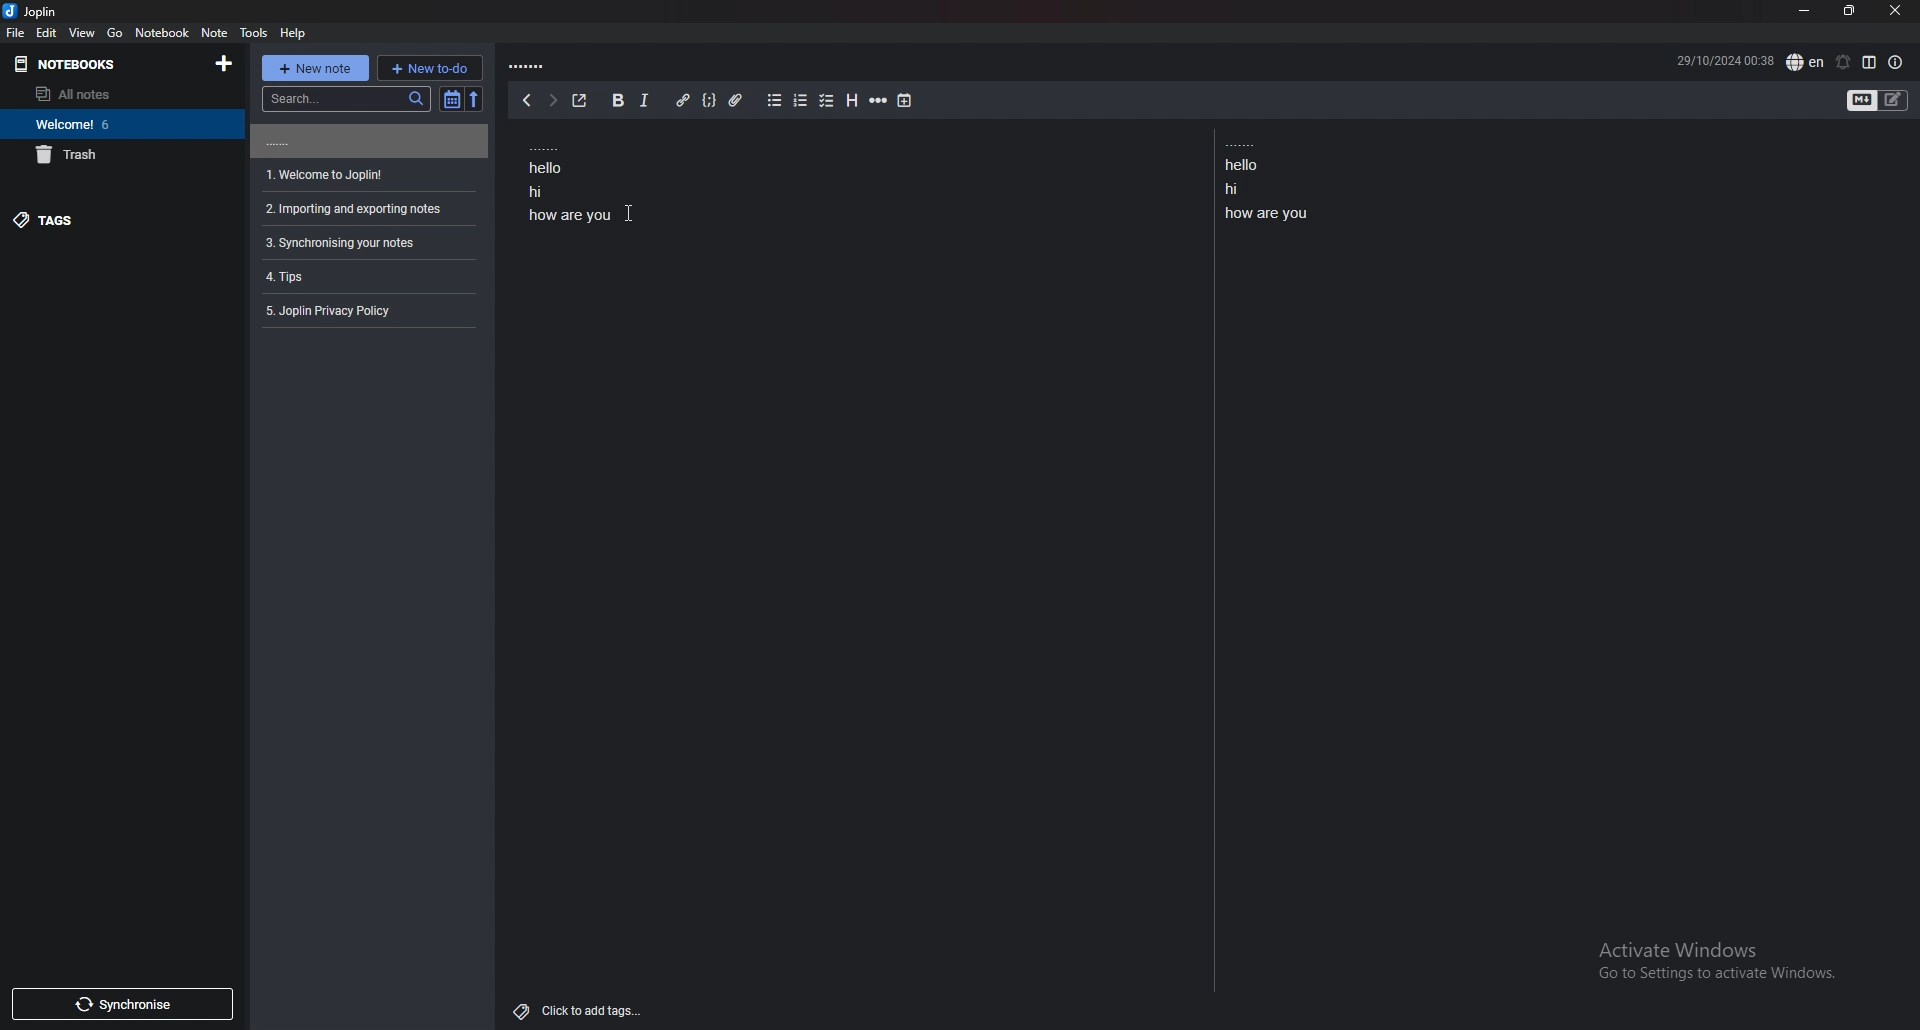  What do you see at coordinates (366, 175) in the screenshot?
I see `note` at bounding box center [366, 175].